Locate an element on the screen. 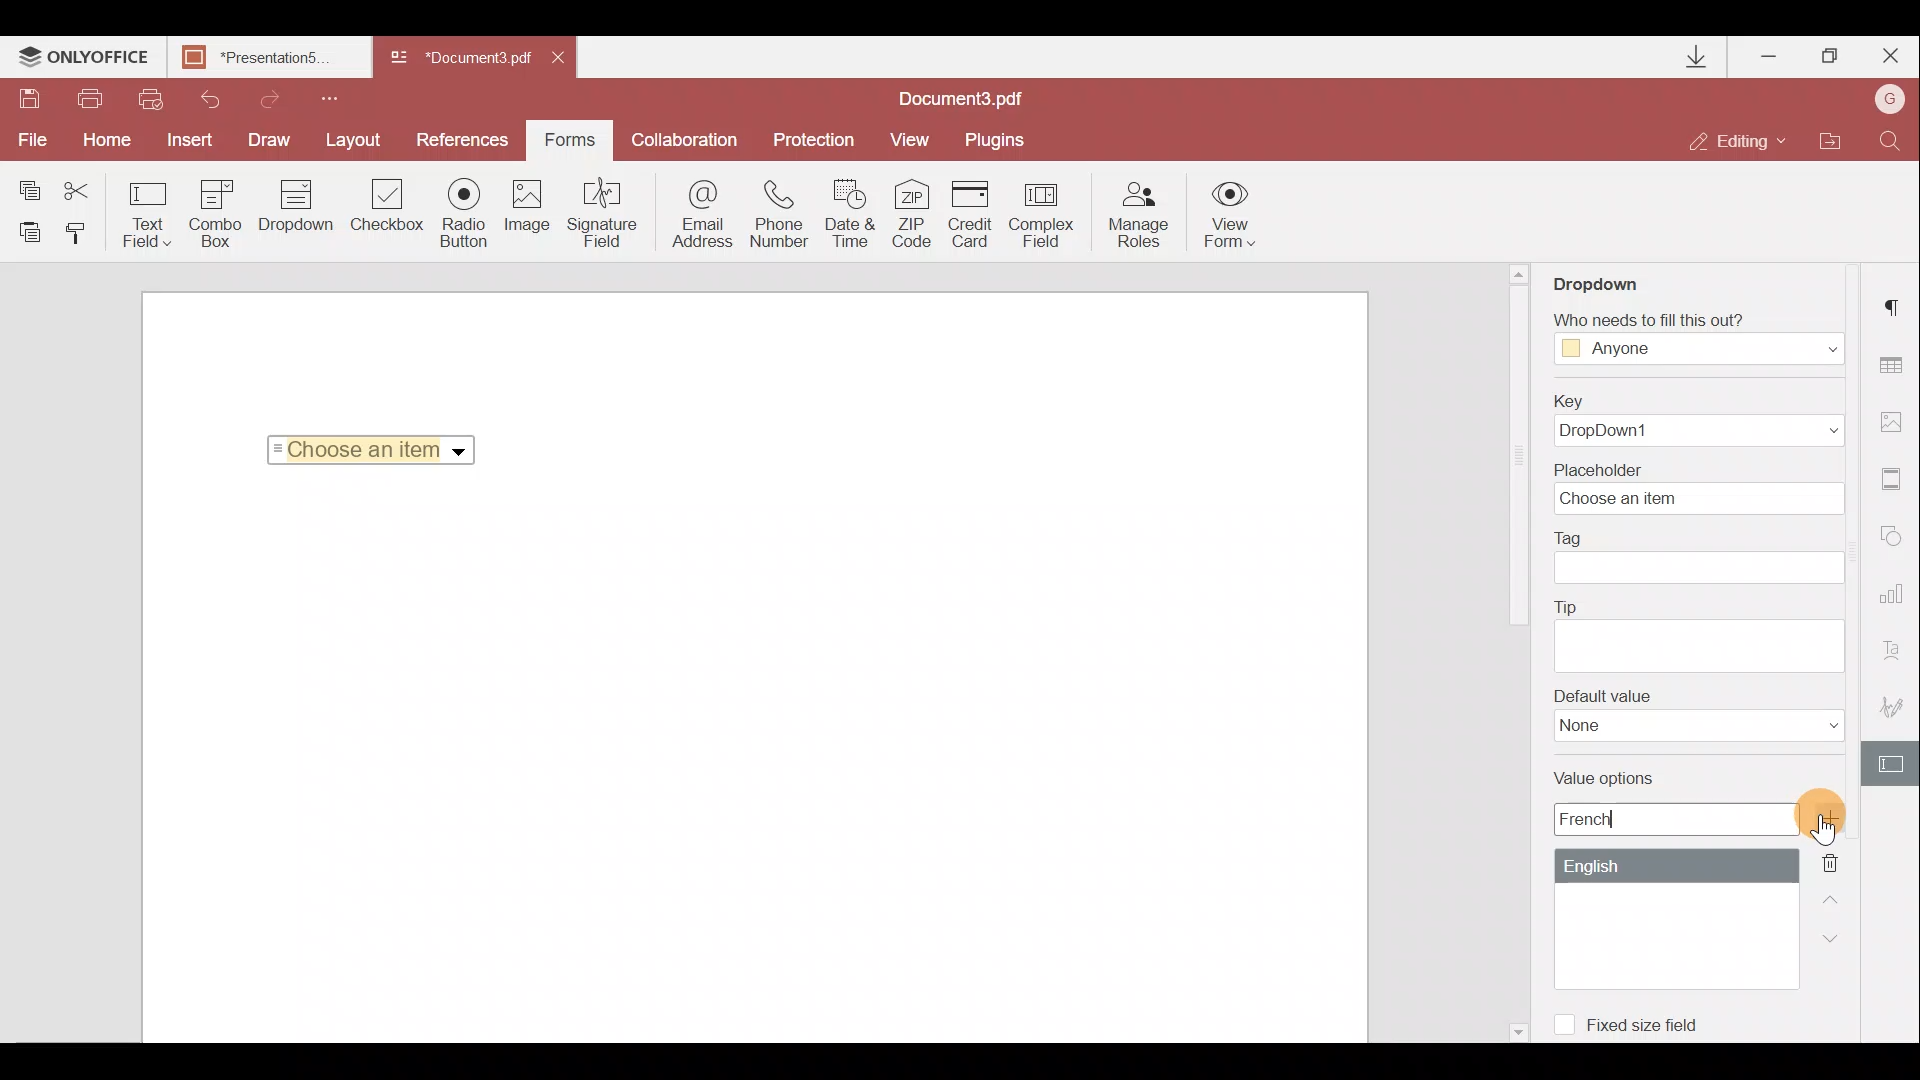 This screenshot has height=1080, width=1920. View form is located at coordinates (1231, 214).